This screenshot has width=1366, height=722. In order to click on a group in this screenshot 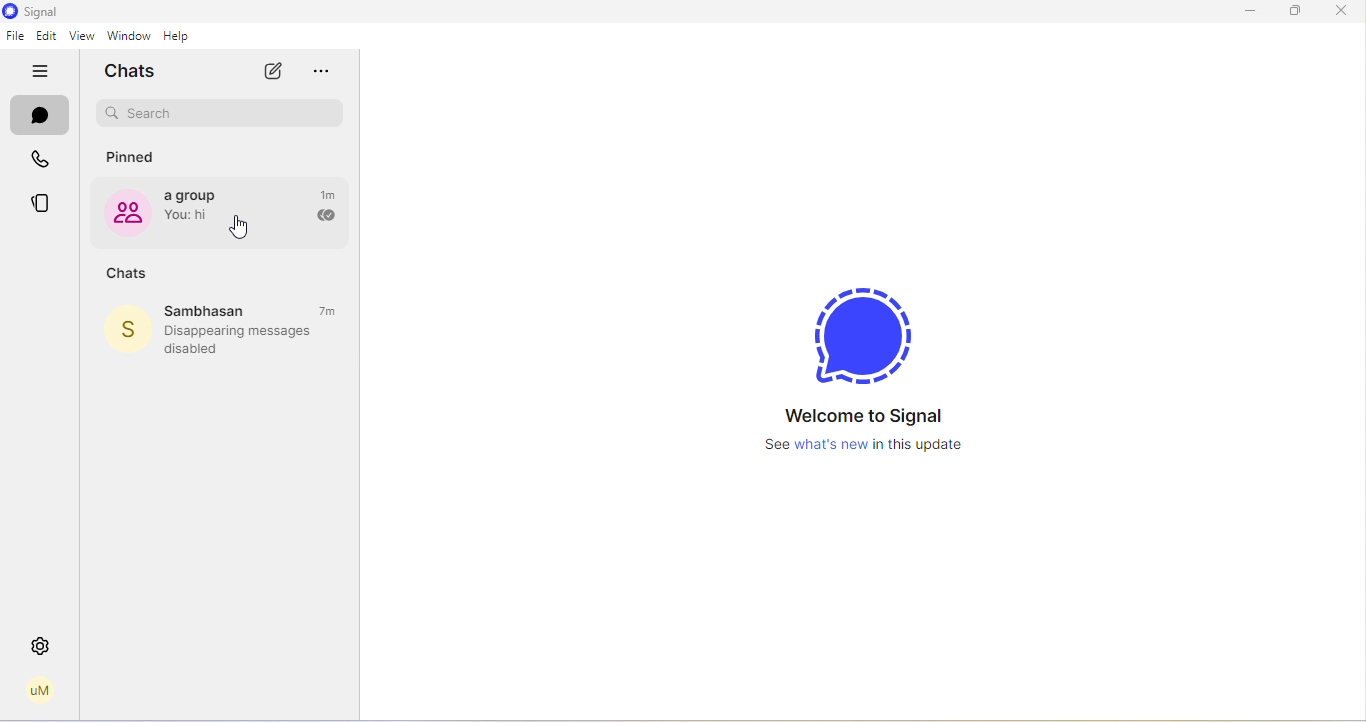, I will do `click(198, 210)`.